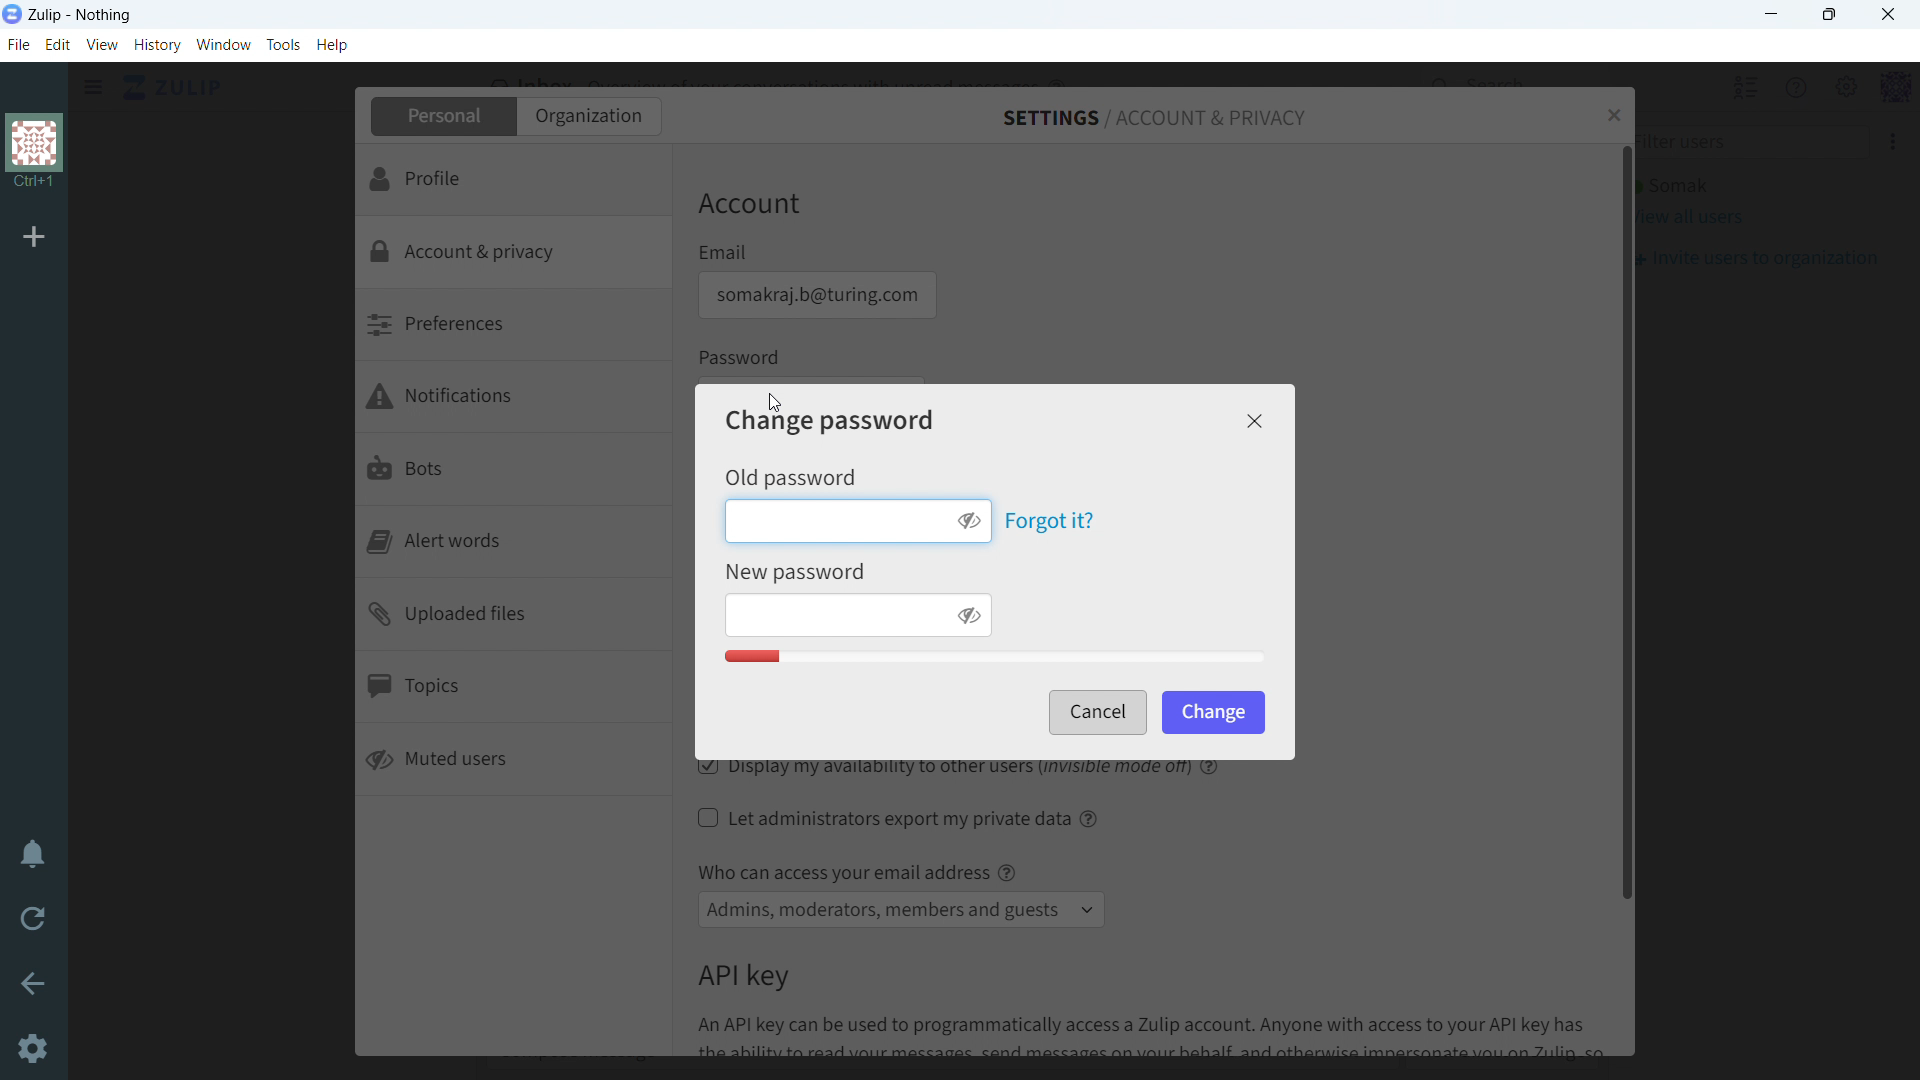  Describe the element at coordinates (742, 357) in the screenshot. I see `Password` at that location.